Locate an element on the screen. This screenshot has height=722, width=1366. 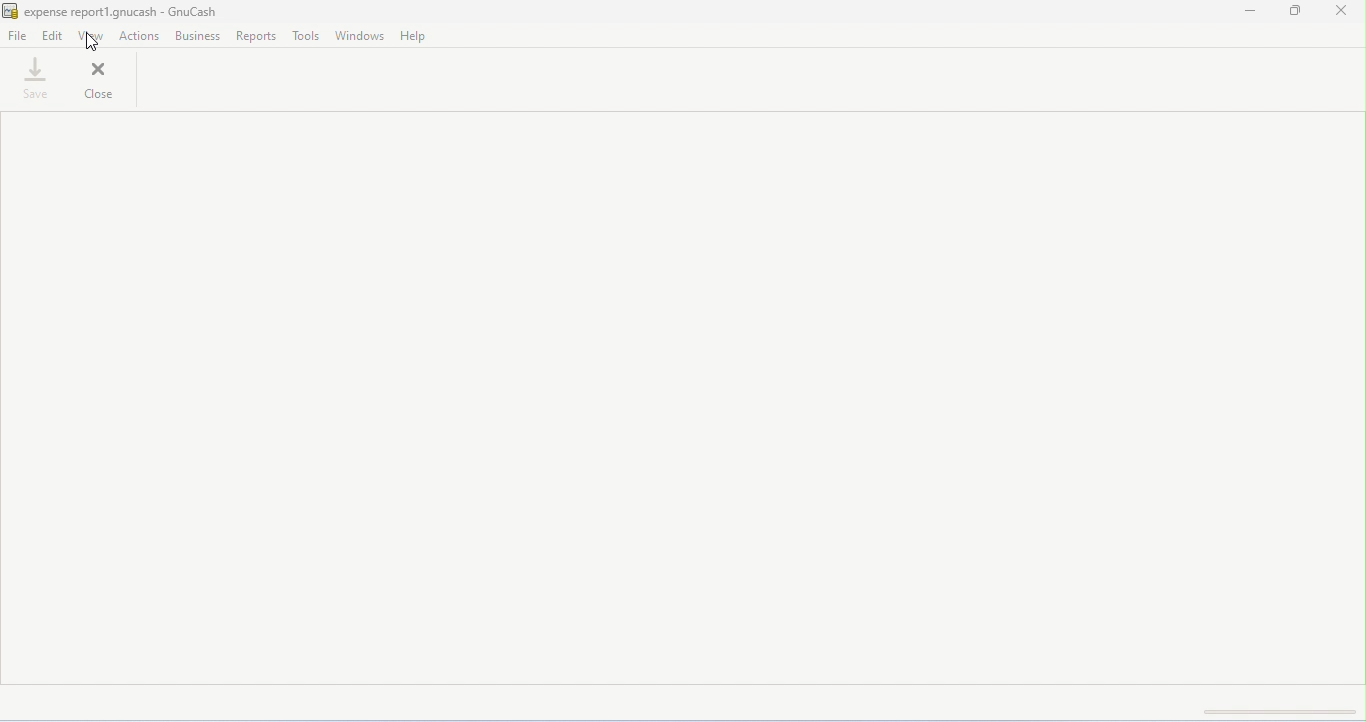
close is located at coordinates (102, 78).